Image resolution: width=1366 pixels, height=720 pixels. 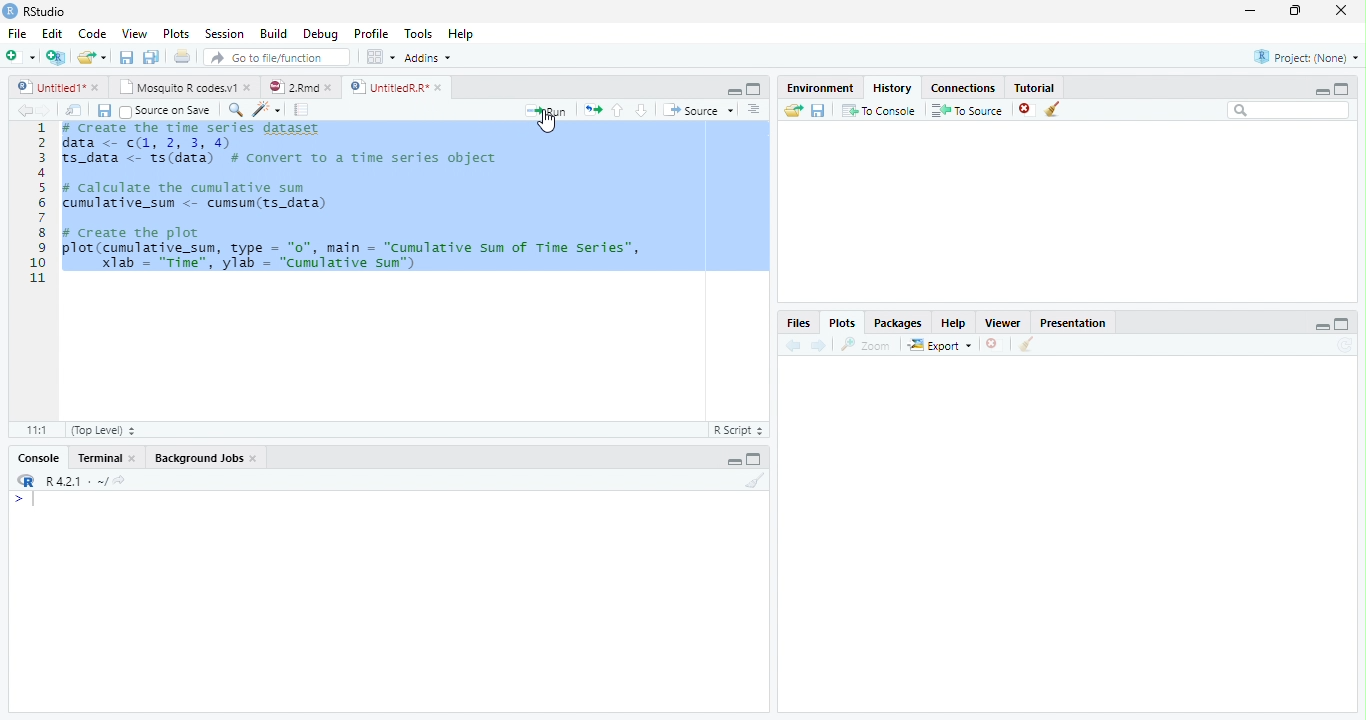 What do you see at coordinates (462, 36) in the screenshot?
I see `Help` at bounding box center [462, 36].